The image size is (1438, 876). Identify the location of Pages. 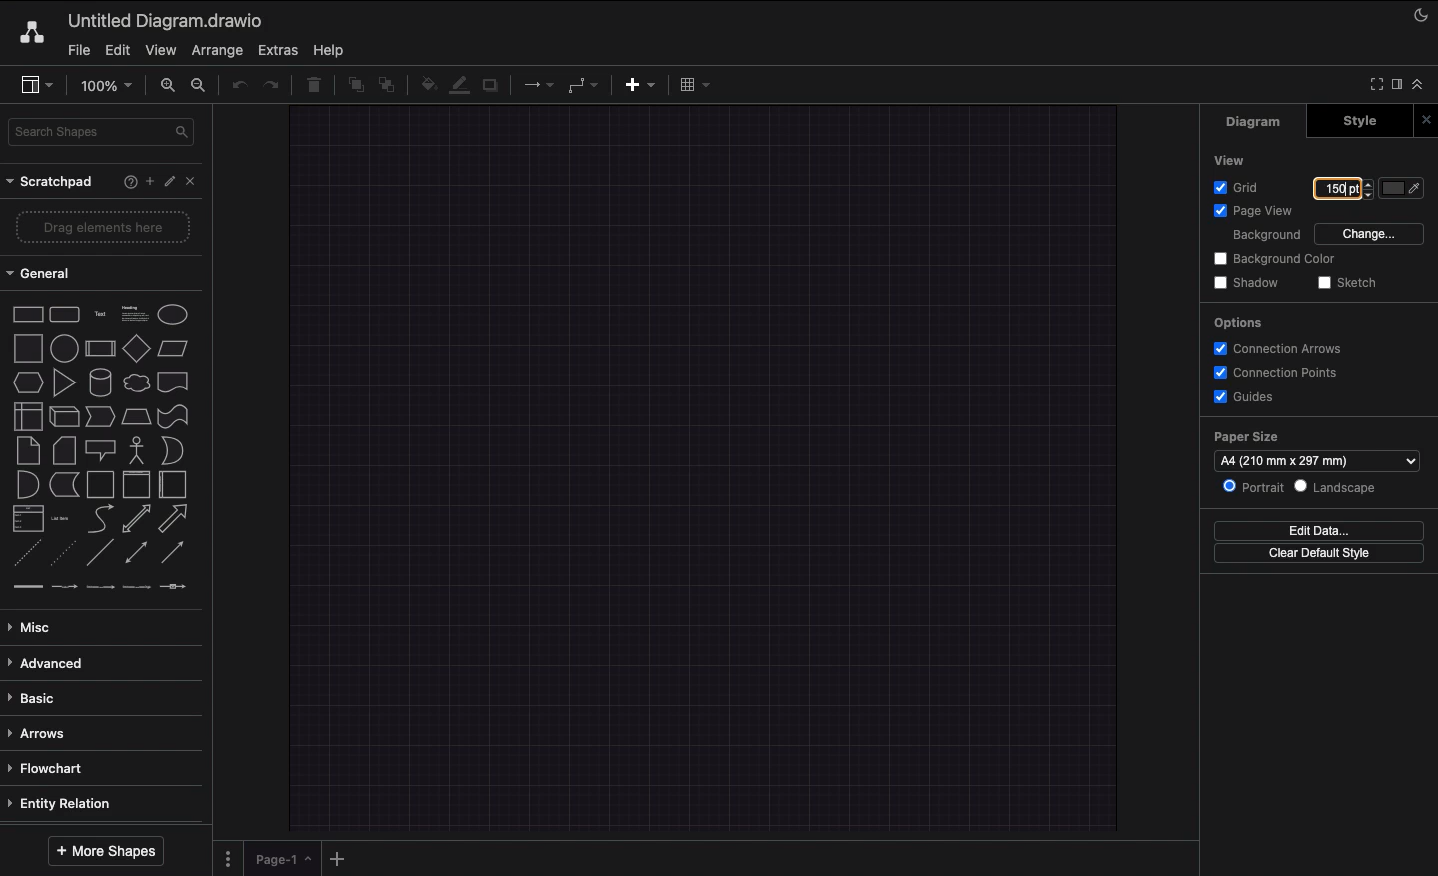
(226, 858).